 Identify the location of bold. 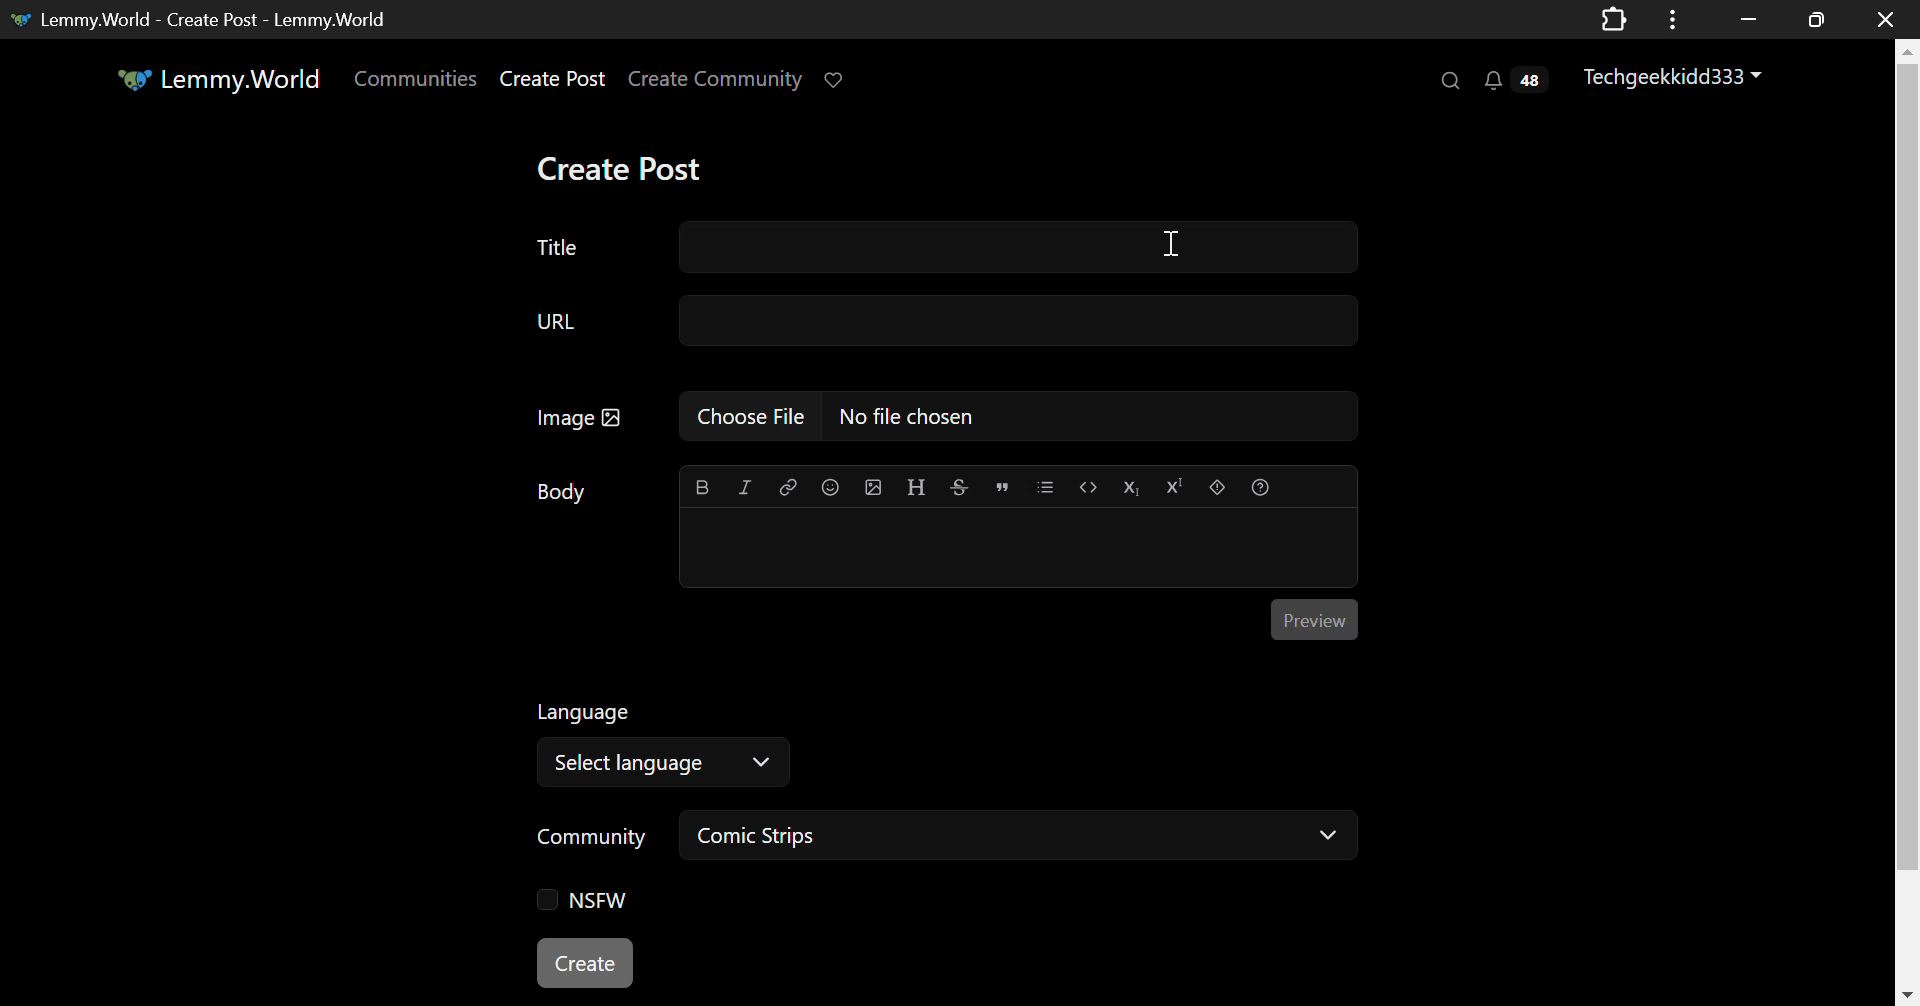
(698, 487).